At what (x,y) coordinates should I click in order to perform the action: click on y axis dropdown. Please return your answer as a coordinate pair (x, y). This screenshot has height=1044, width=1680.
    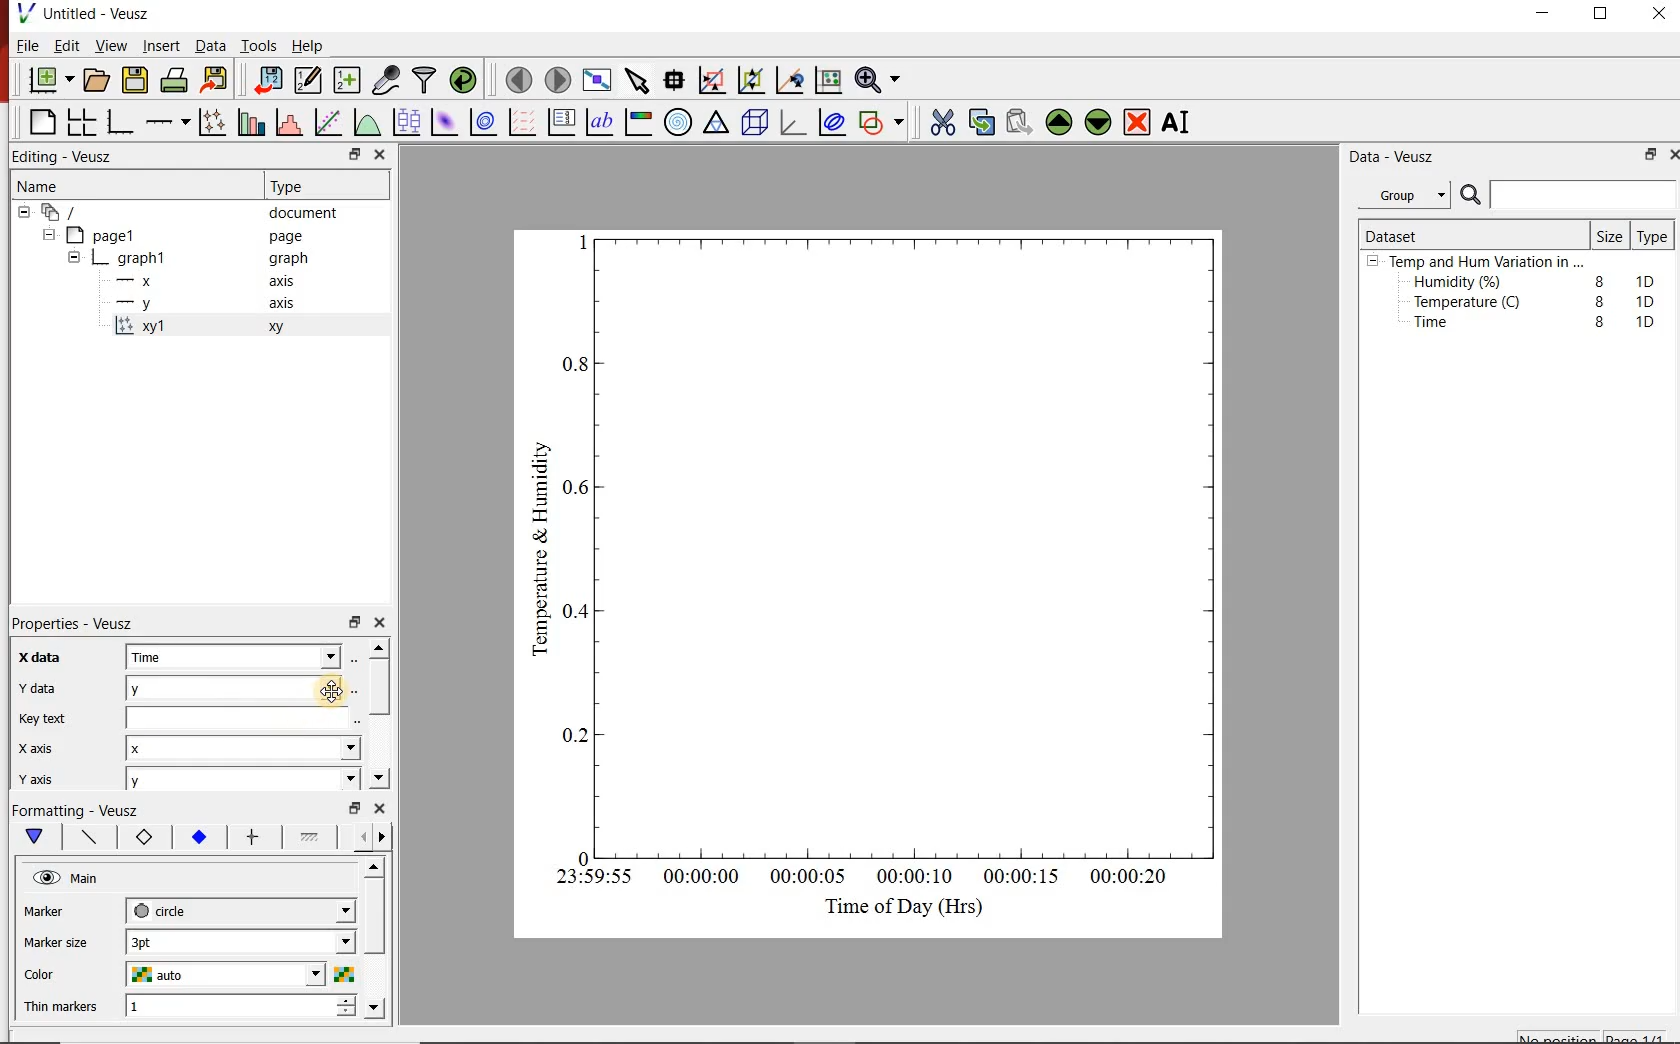
    Looking at the image, I should click on (312, 782).